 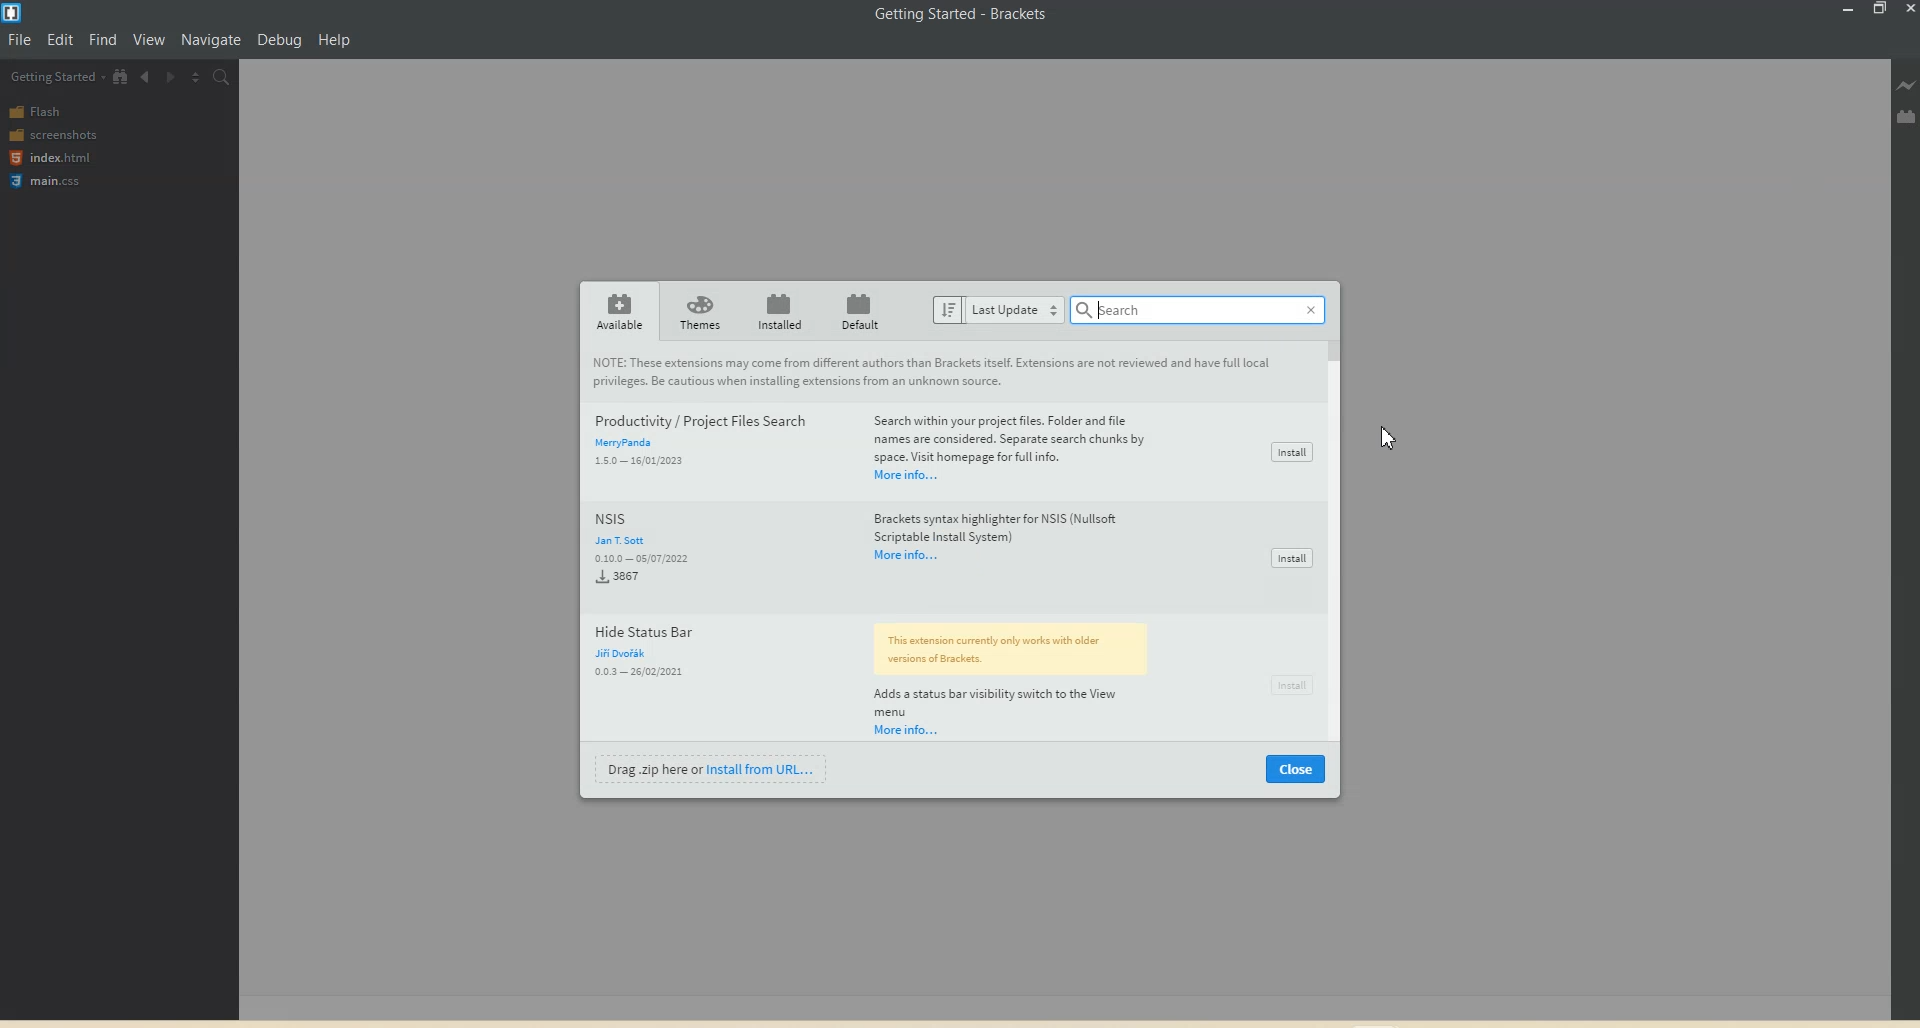 I want to click on Install, so click(x=1293, y=557).